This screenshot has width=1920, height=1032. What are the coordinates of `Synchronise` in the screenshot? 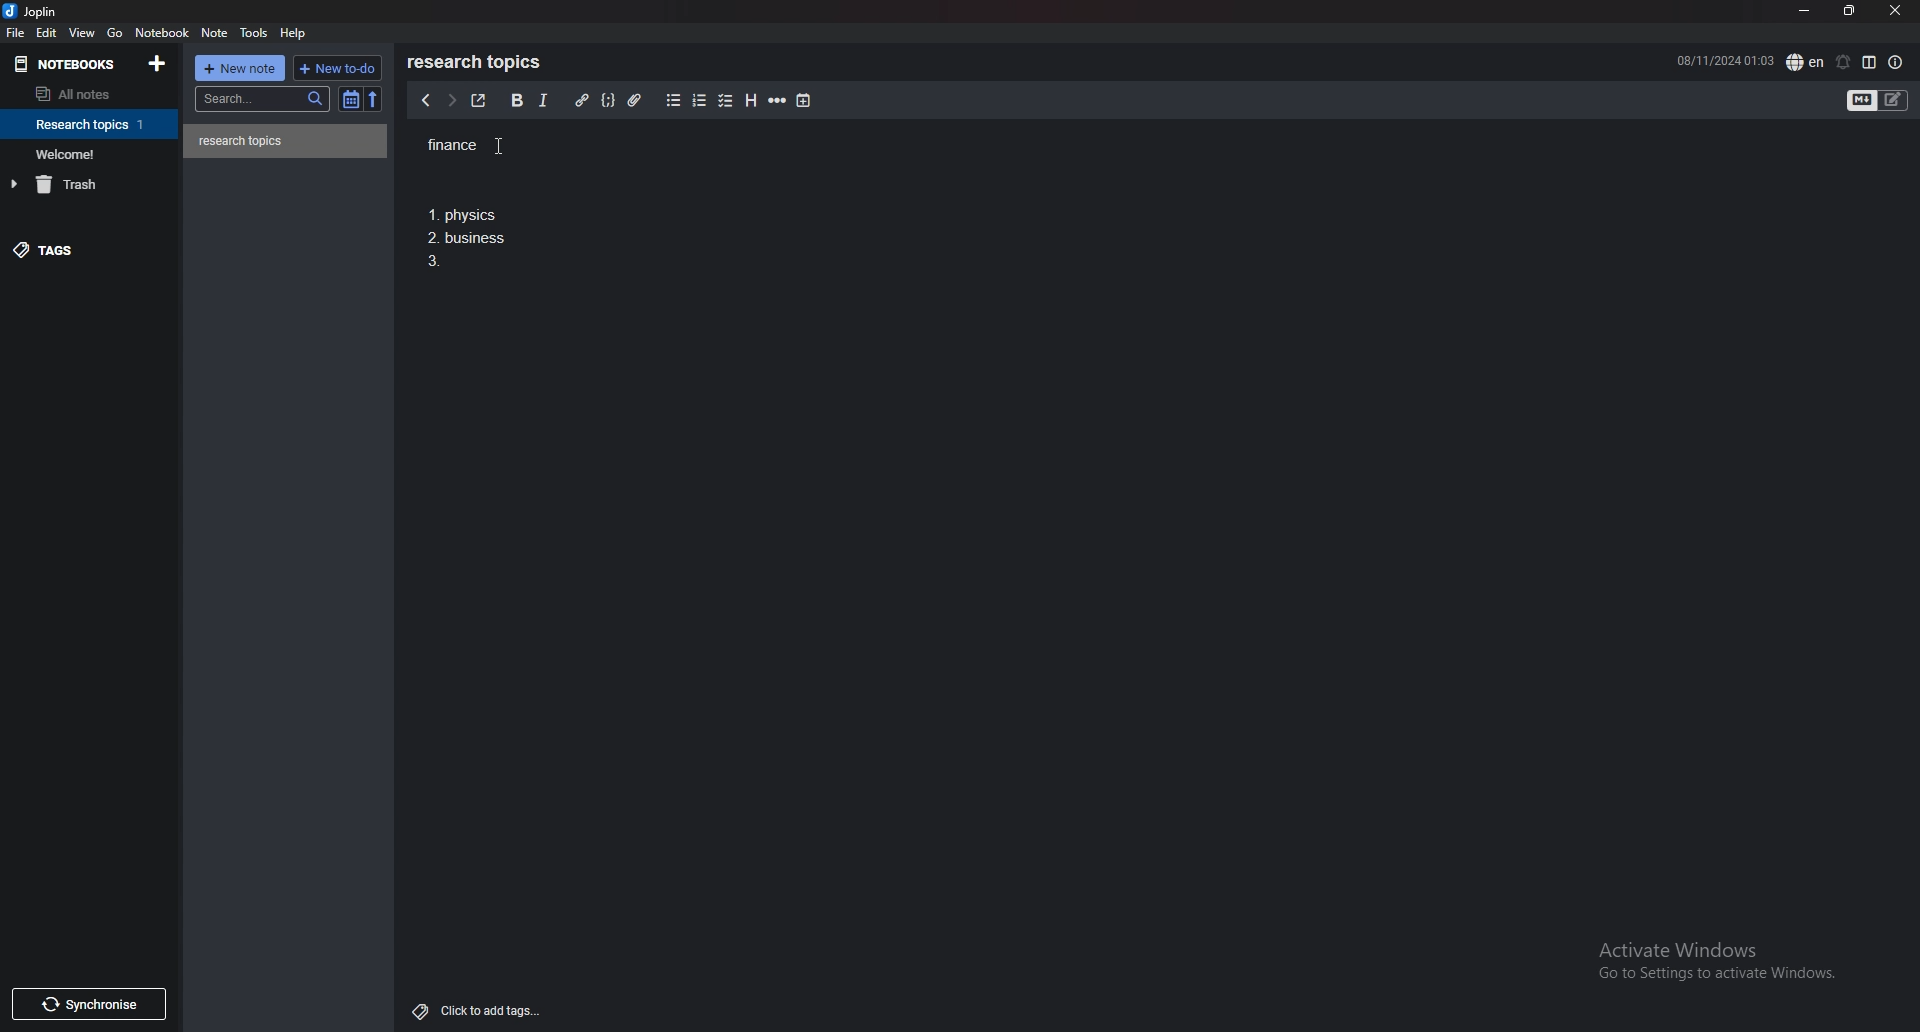 It's located at (93, 1003).